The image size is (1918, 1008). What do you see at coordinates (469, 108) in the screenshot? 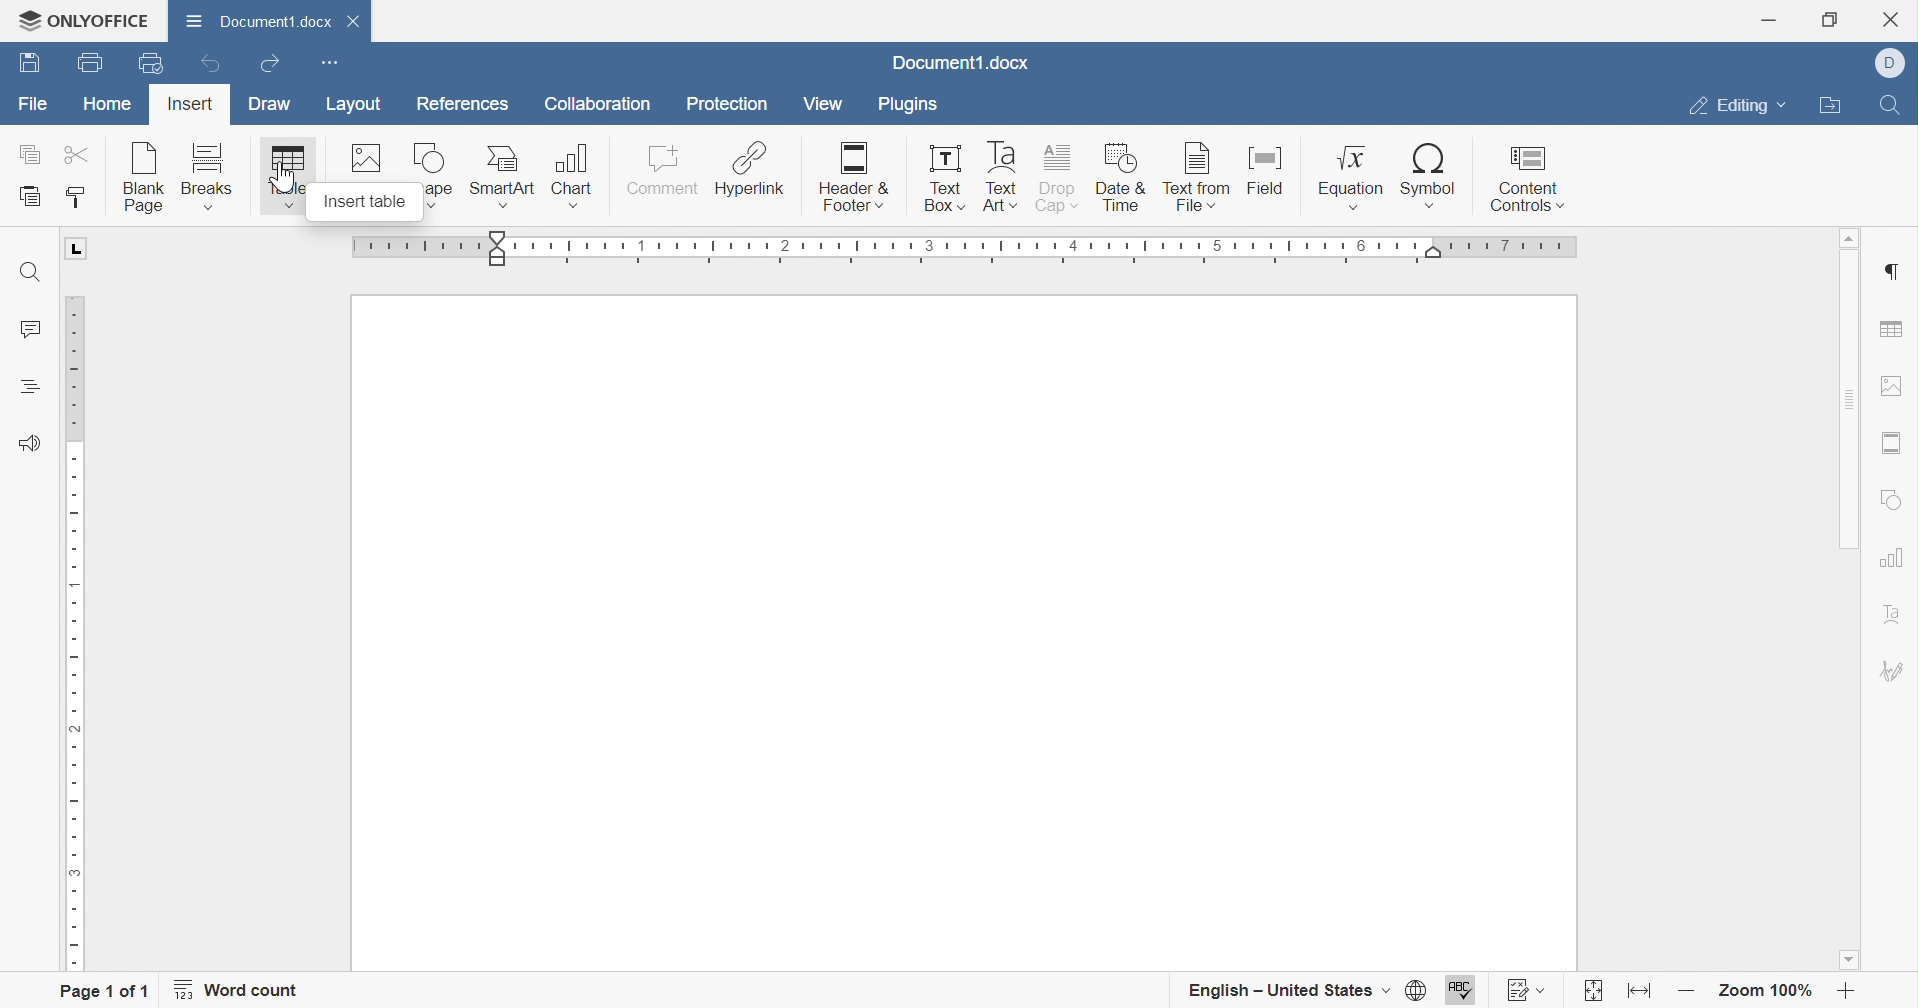
I see `References` at bounding box center [469, 108].